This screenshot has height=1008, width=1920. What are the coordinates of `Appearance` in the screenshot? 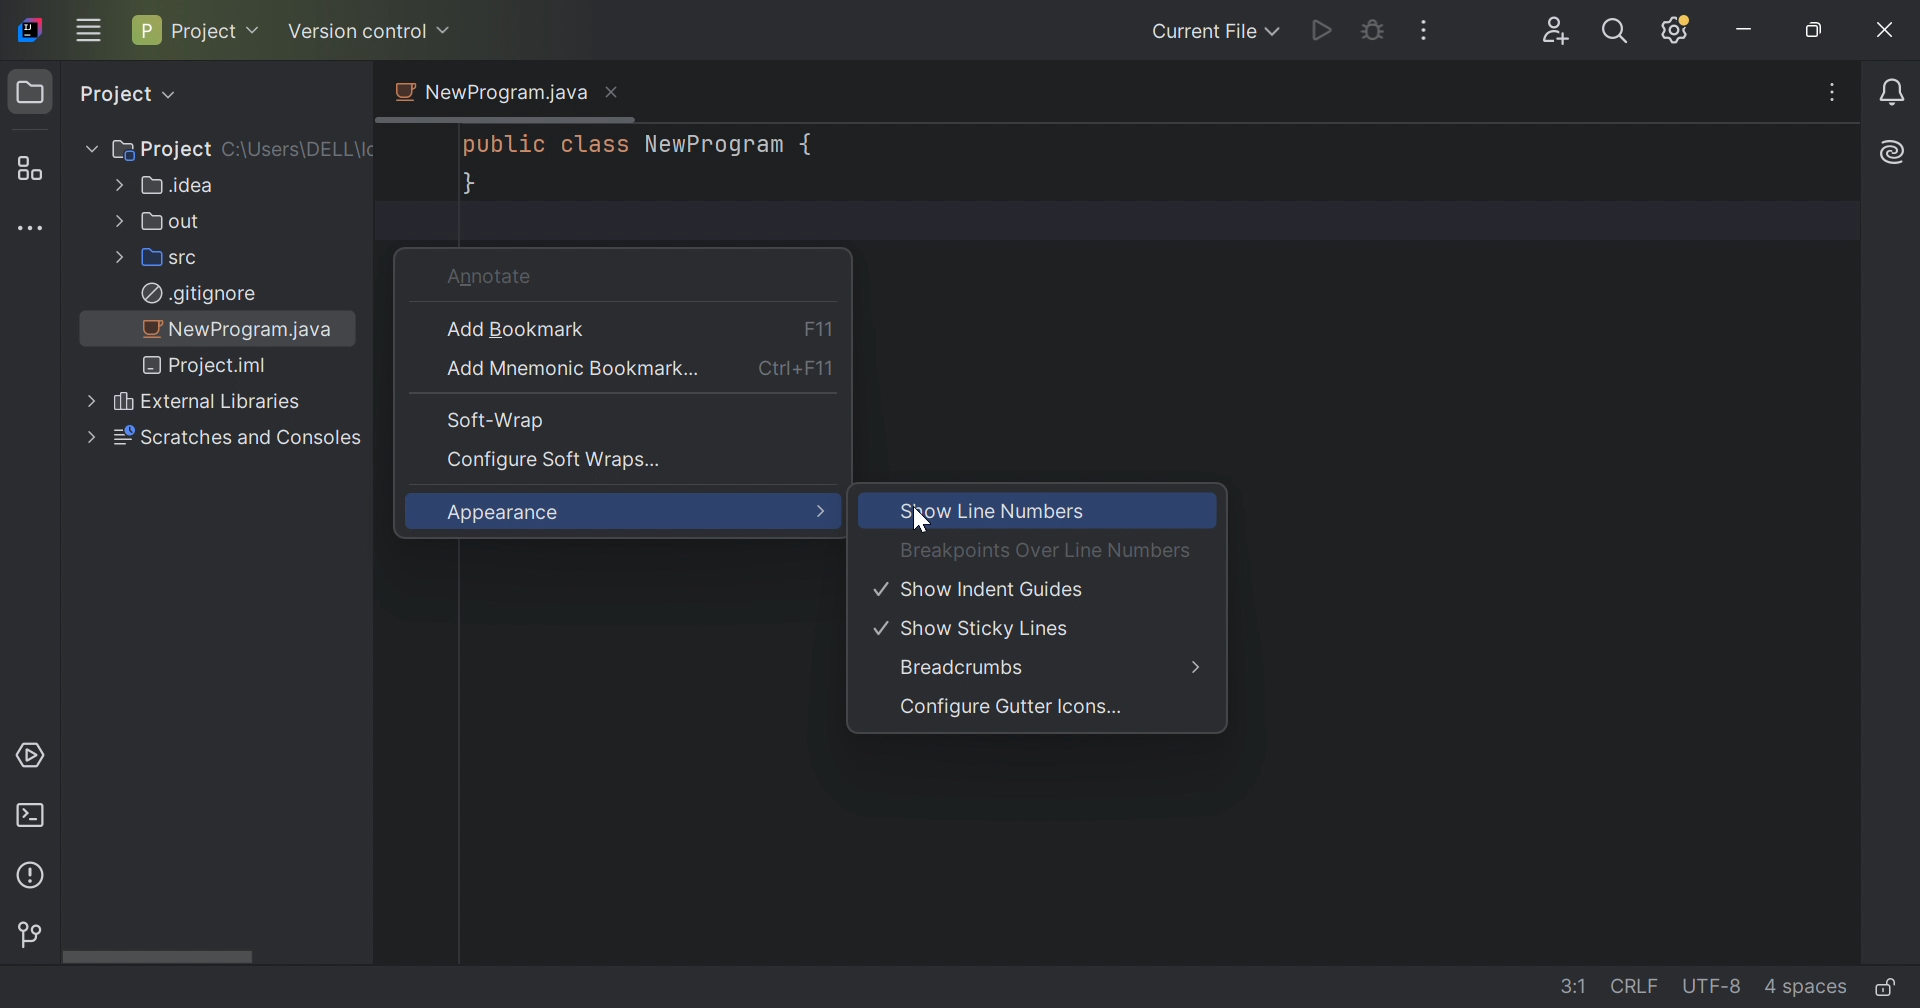 It's located at (509, 514).